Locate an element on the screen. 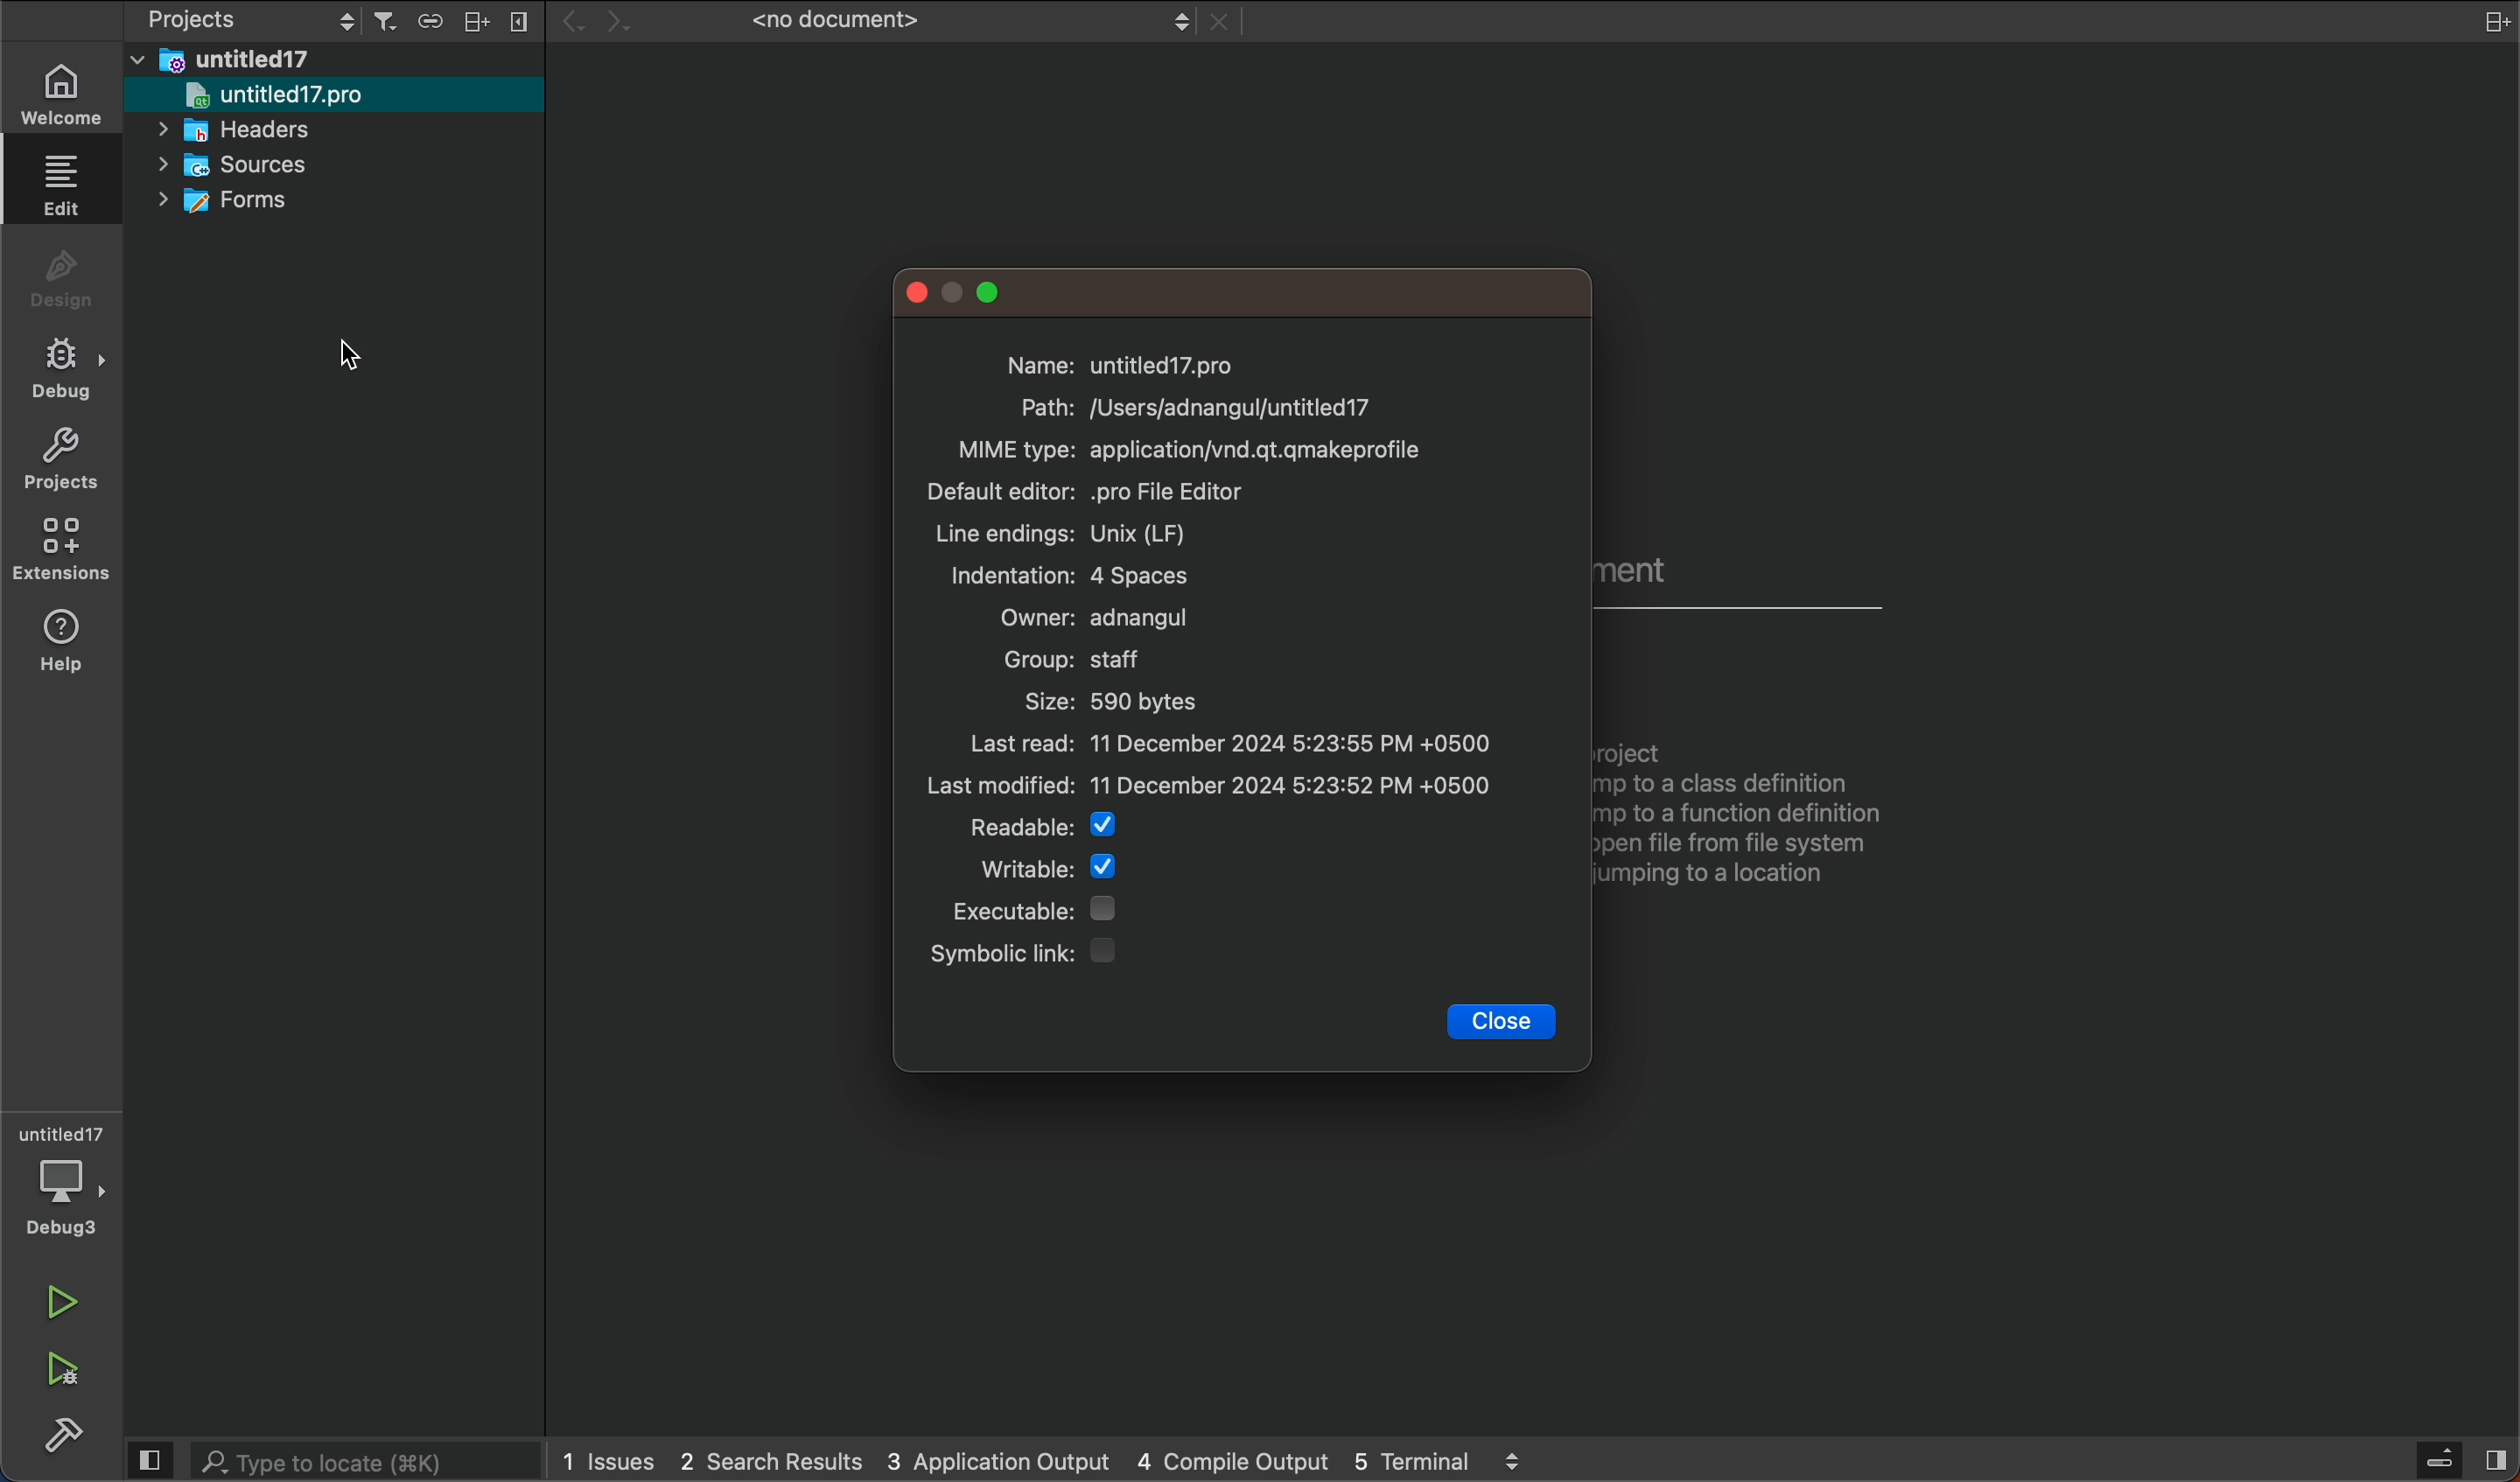  issues is located at coordinates (610, 1458).